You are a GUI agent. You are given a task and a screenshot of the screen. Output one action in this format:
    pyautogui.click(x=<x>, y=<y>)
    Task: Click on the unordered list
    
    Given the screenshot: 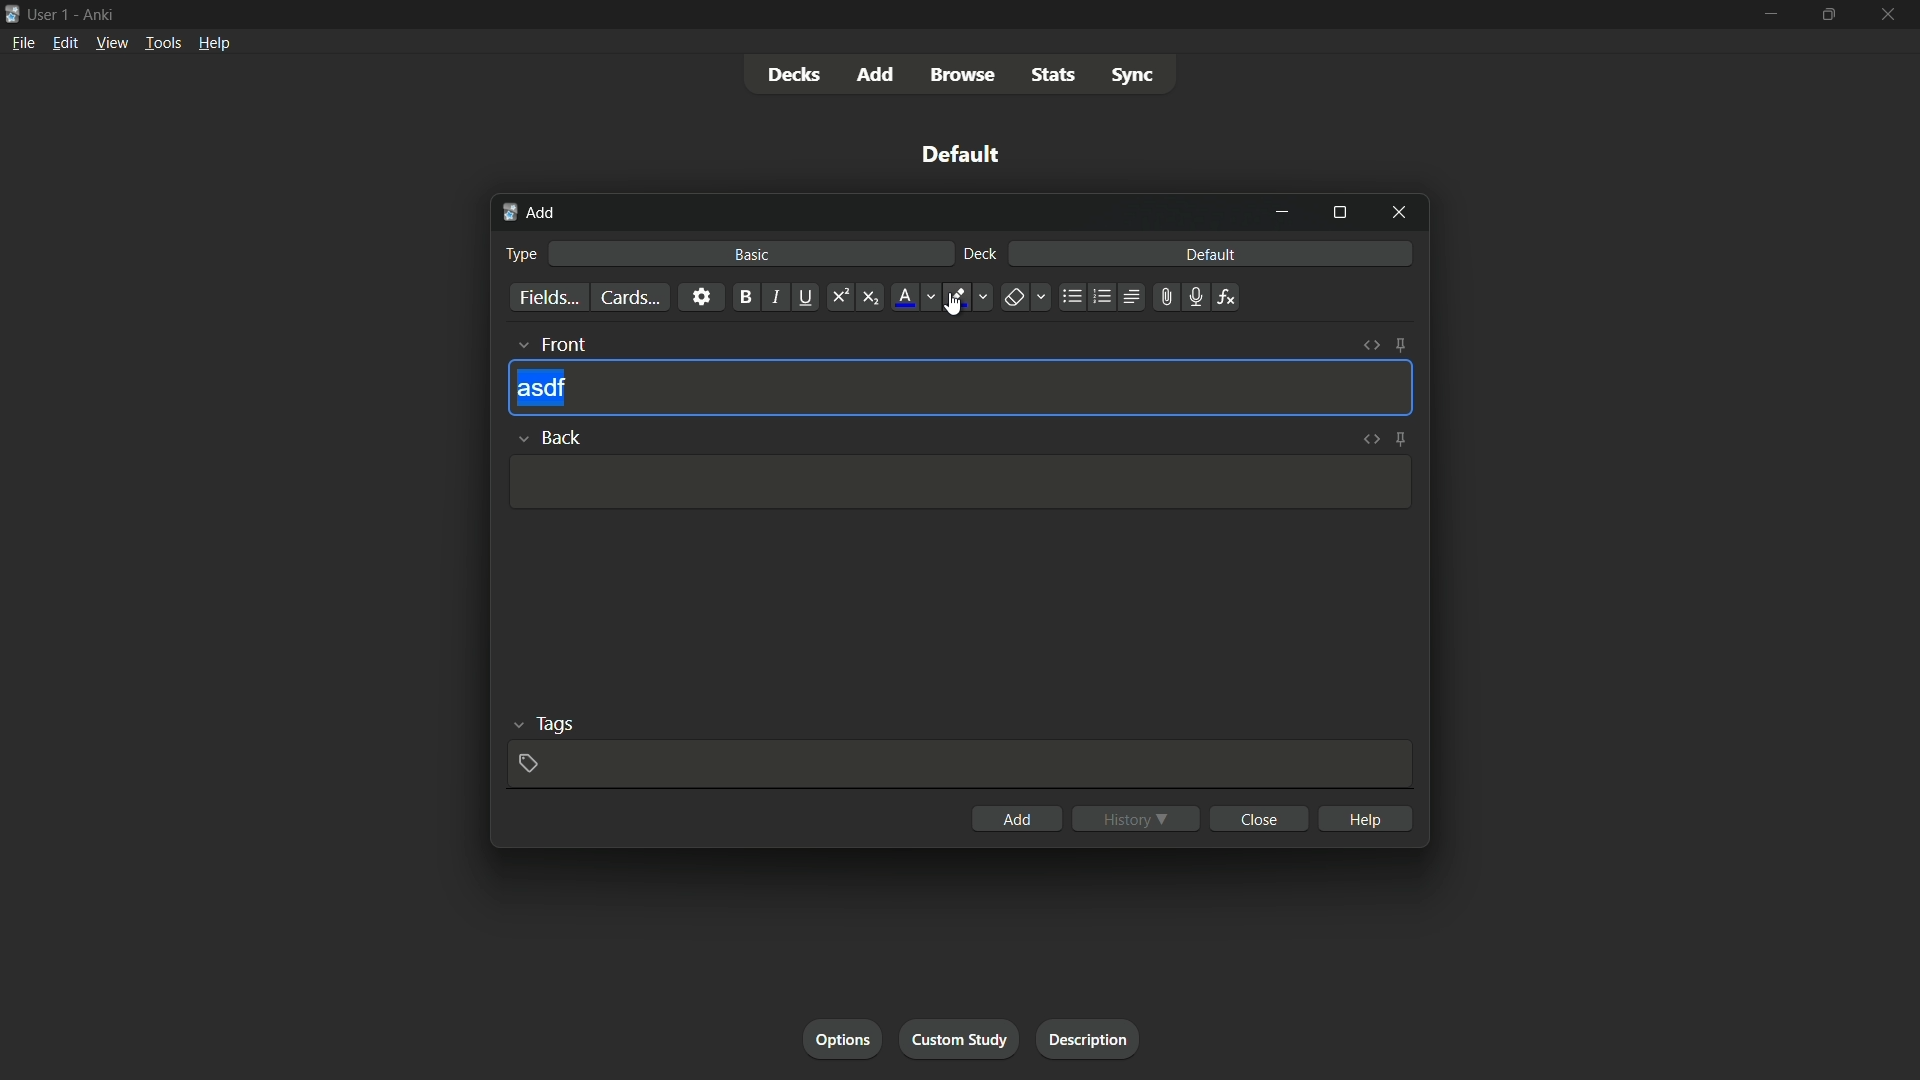 What is the action you would take?
    pyautogui.click(x=1073, y=297)
    